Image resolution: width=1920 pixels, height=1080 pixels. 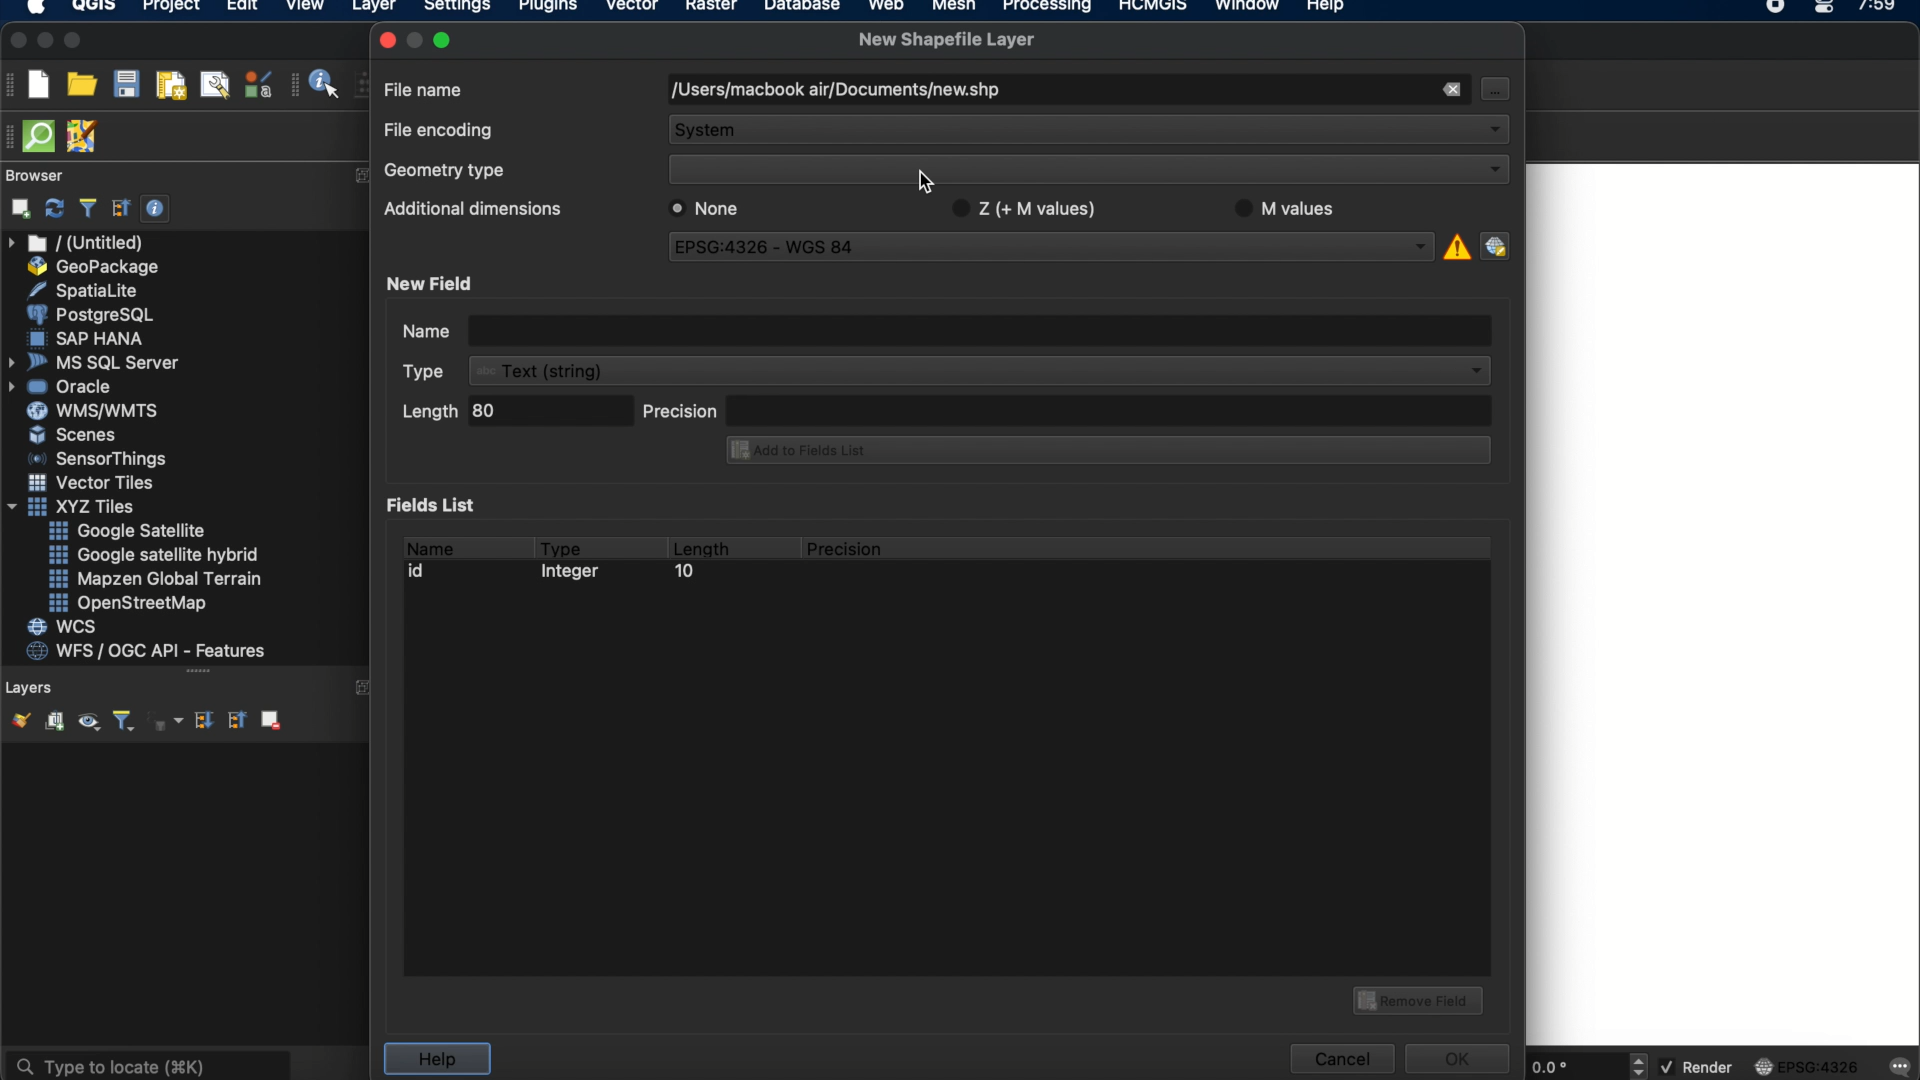 I want to click on toggle buttons, so click(x=1641, y=1065).